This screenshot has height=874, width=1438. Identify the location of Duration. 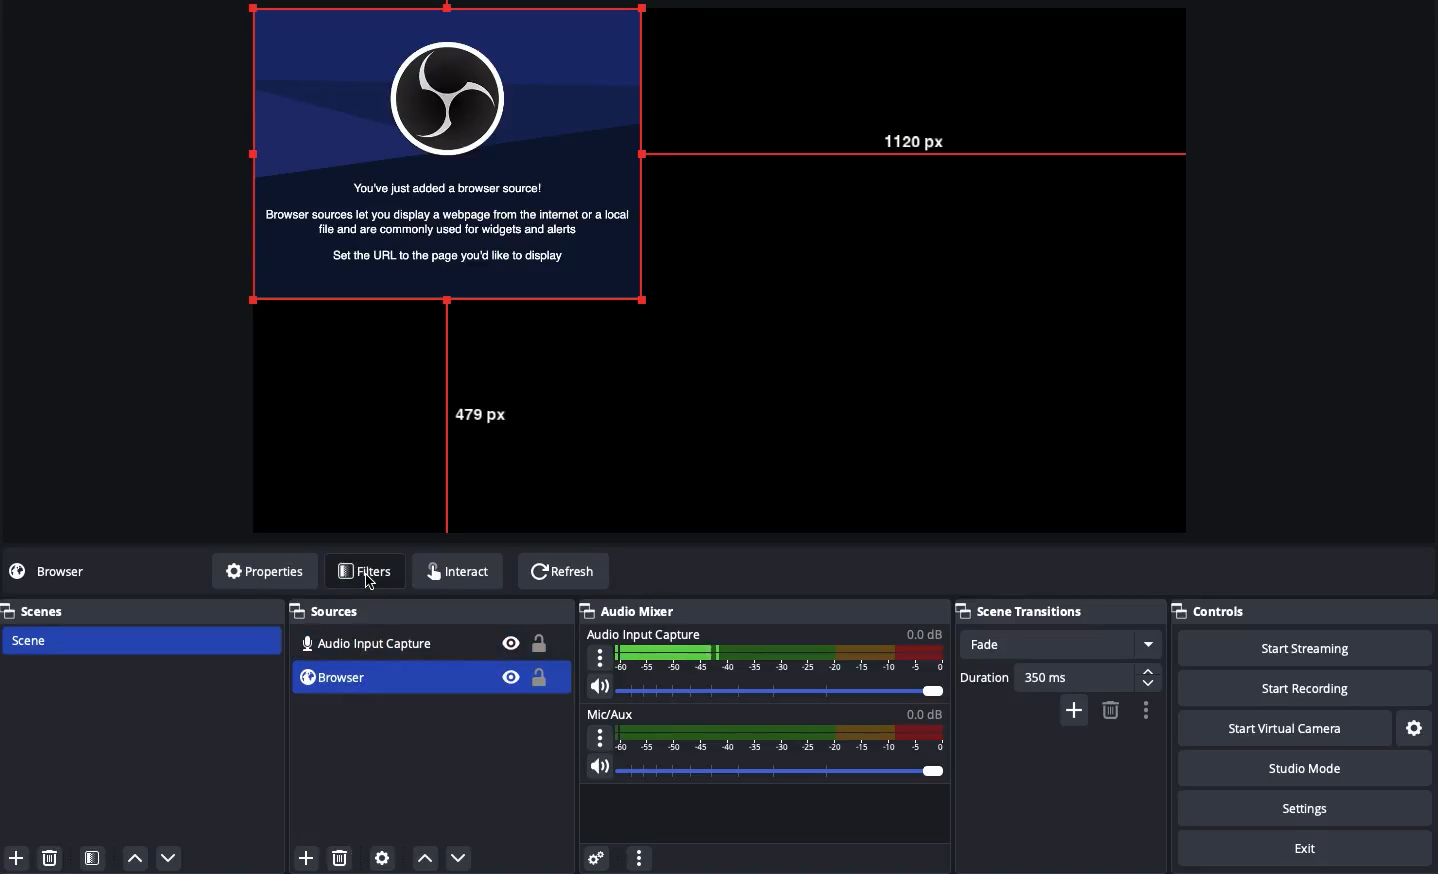
(1060, 677).